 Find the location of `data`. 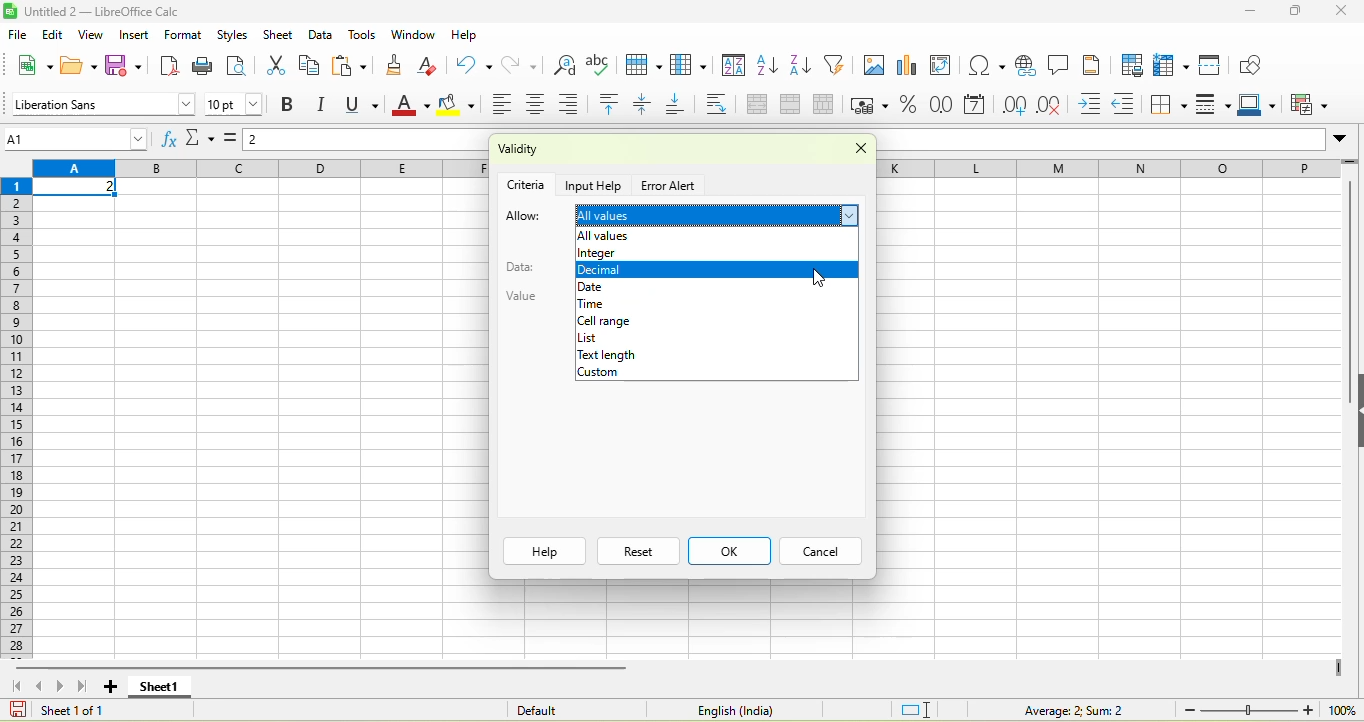

data is located at coordinates (526, 264).